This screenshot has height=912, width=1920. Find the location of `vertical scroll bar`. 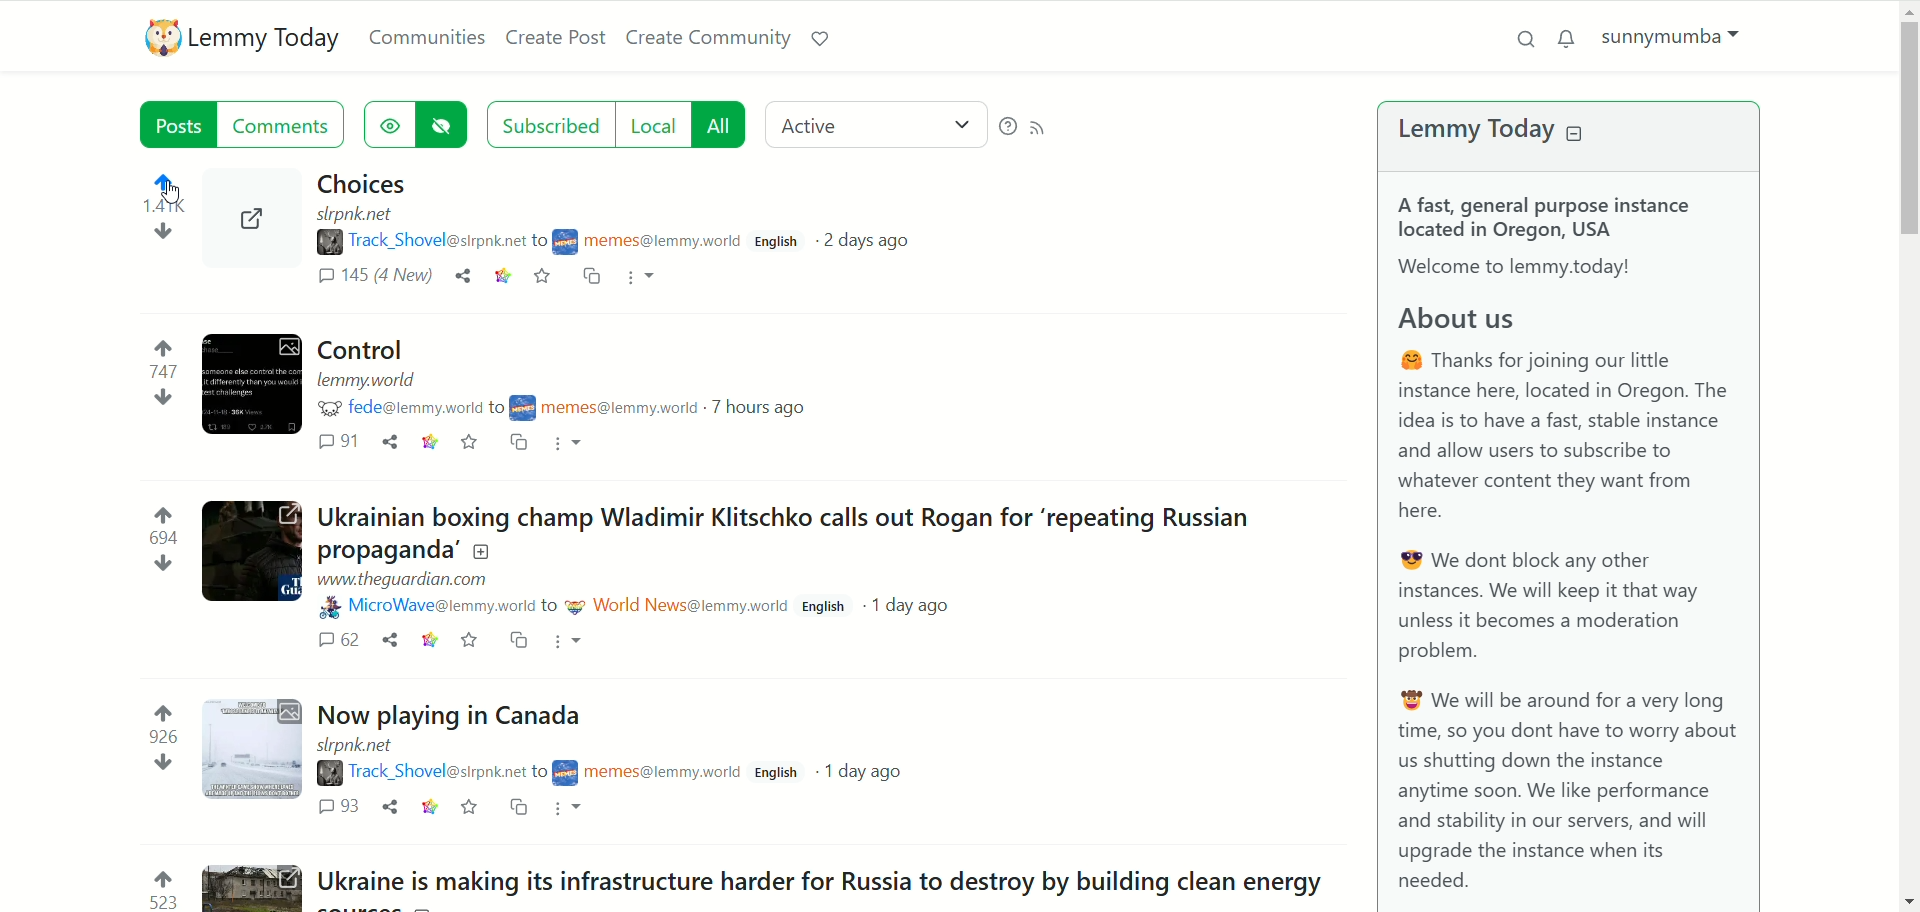

vertical scroll bar is located at coordinates (1906, 453).